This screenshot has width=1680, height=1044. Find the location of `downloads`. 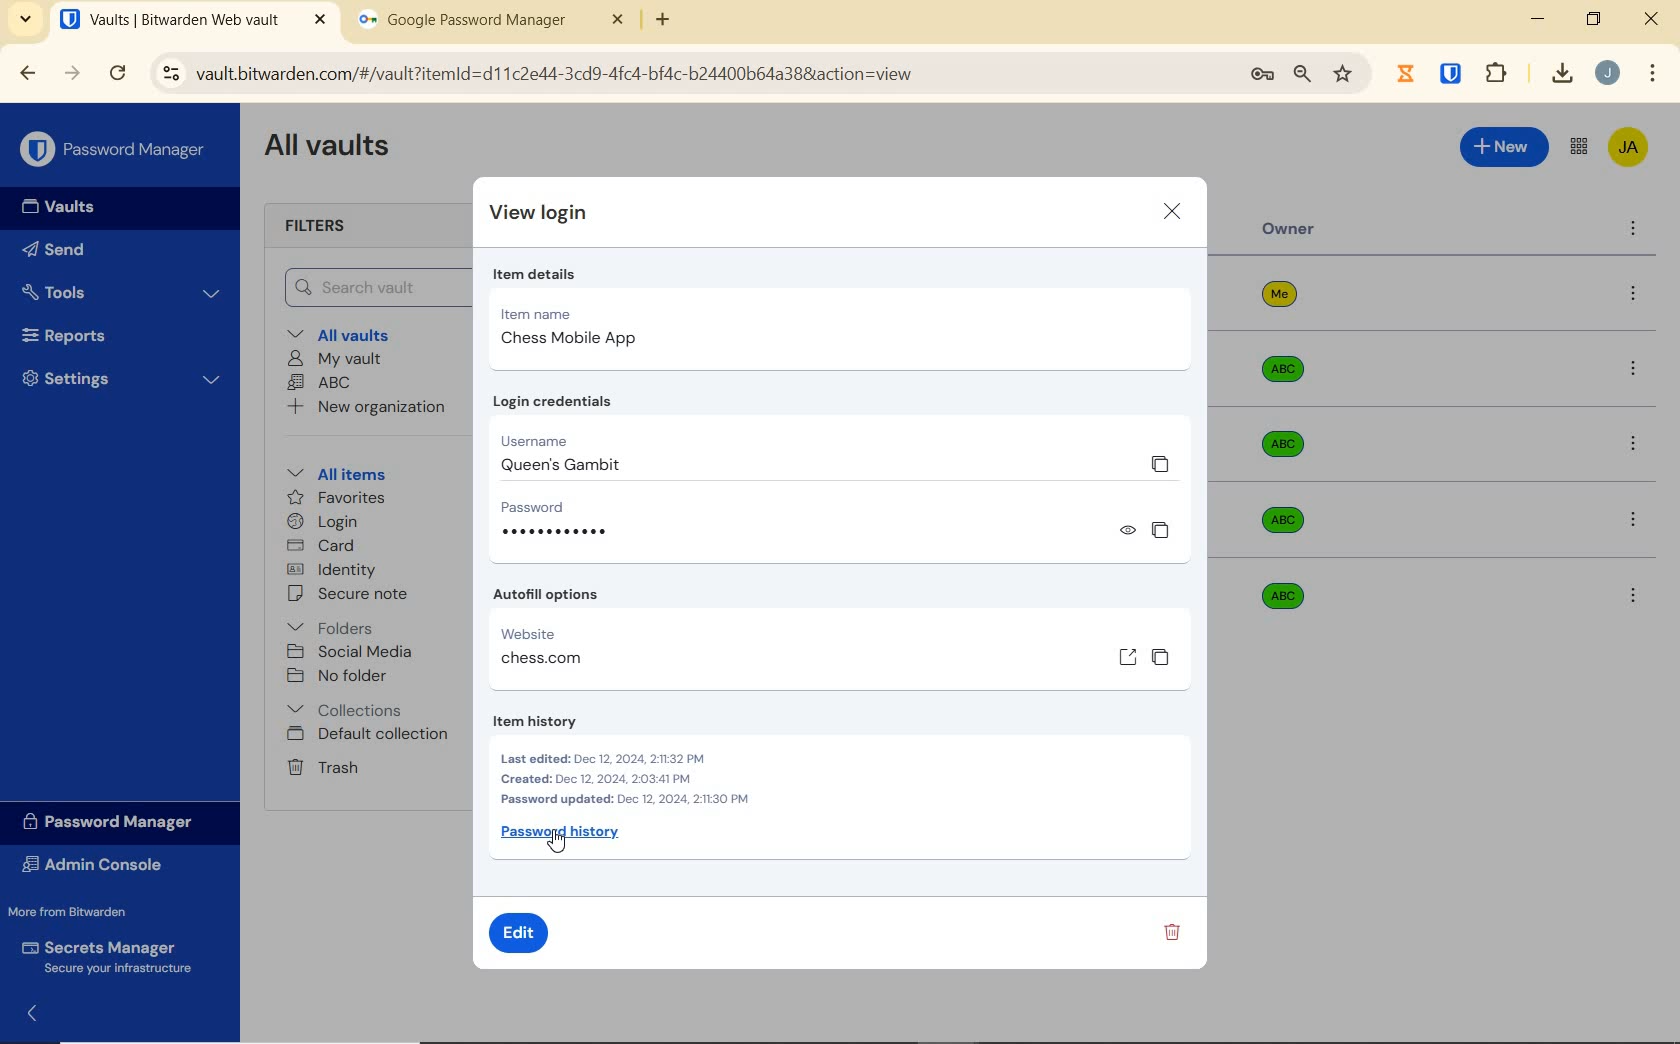

downloads is located at coordinates (1556, 75).